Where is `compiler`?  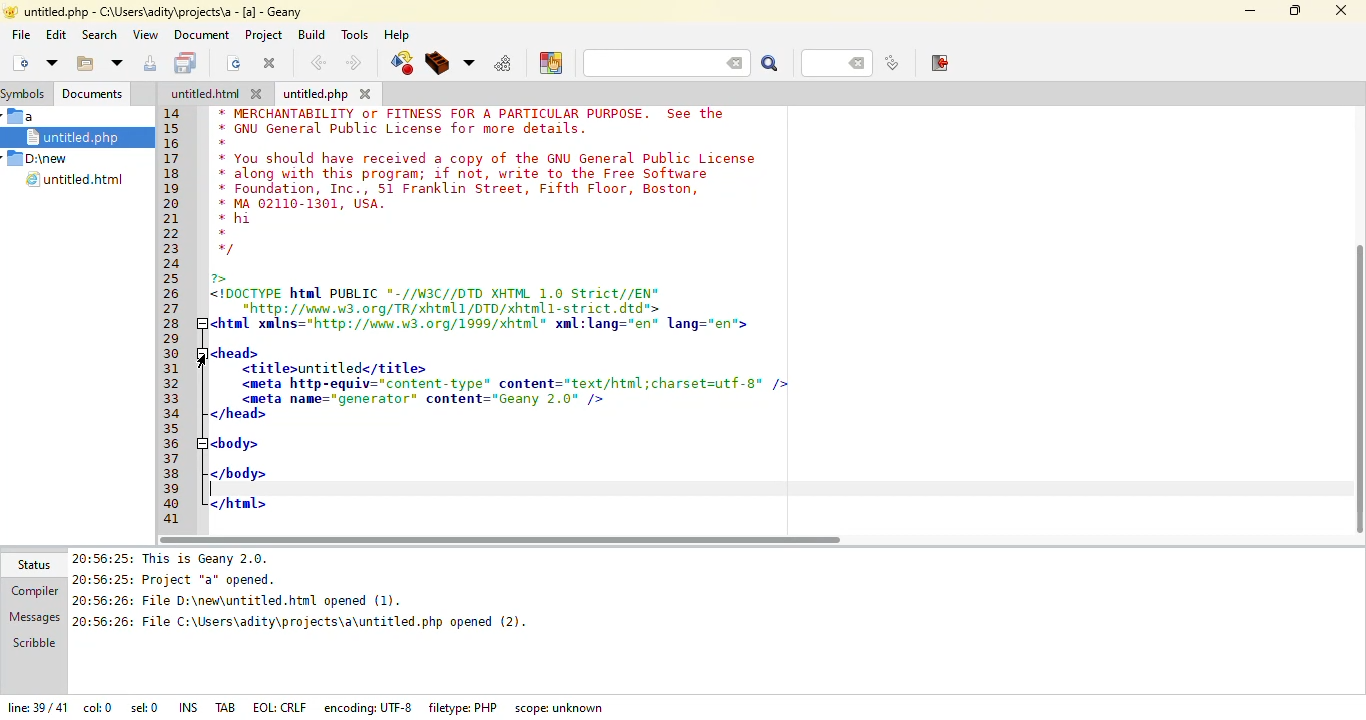
compiler is located at coordinates (35, 591).